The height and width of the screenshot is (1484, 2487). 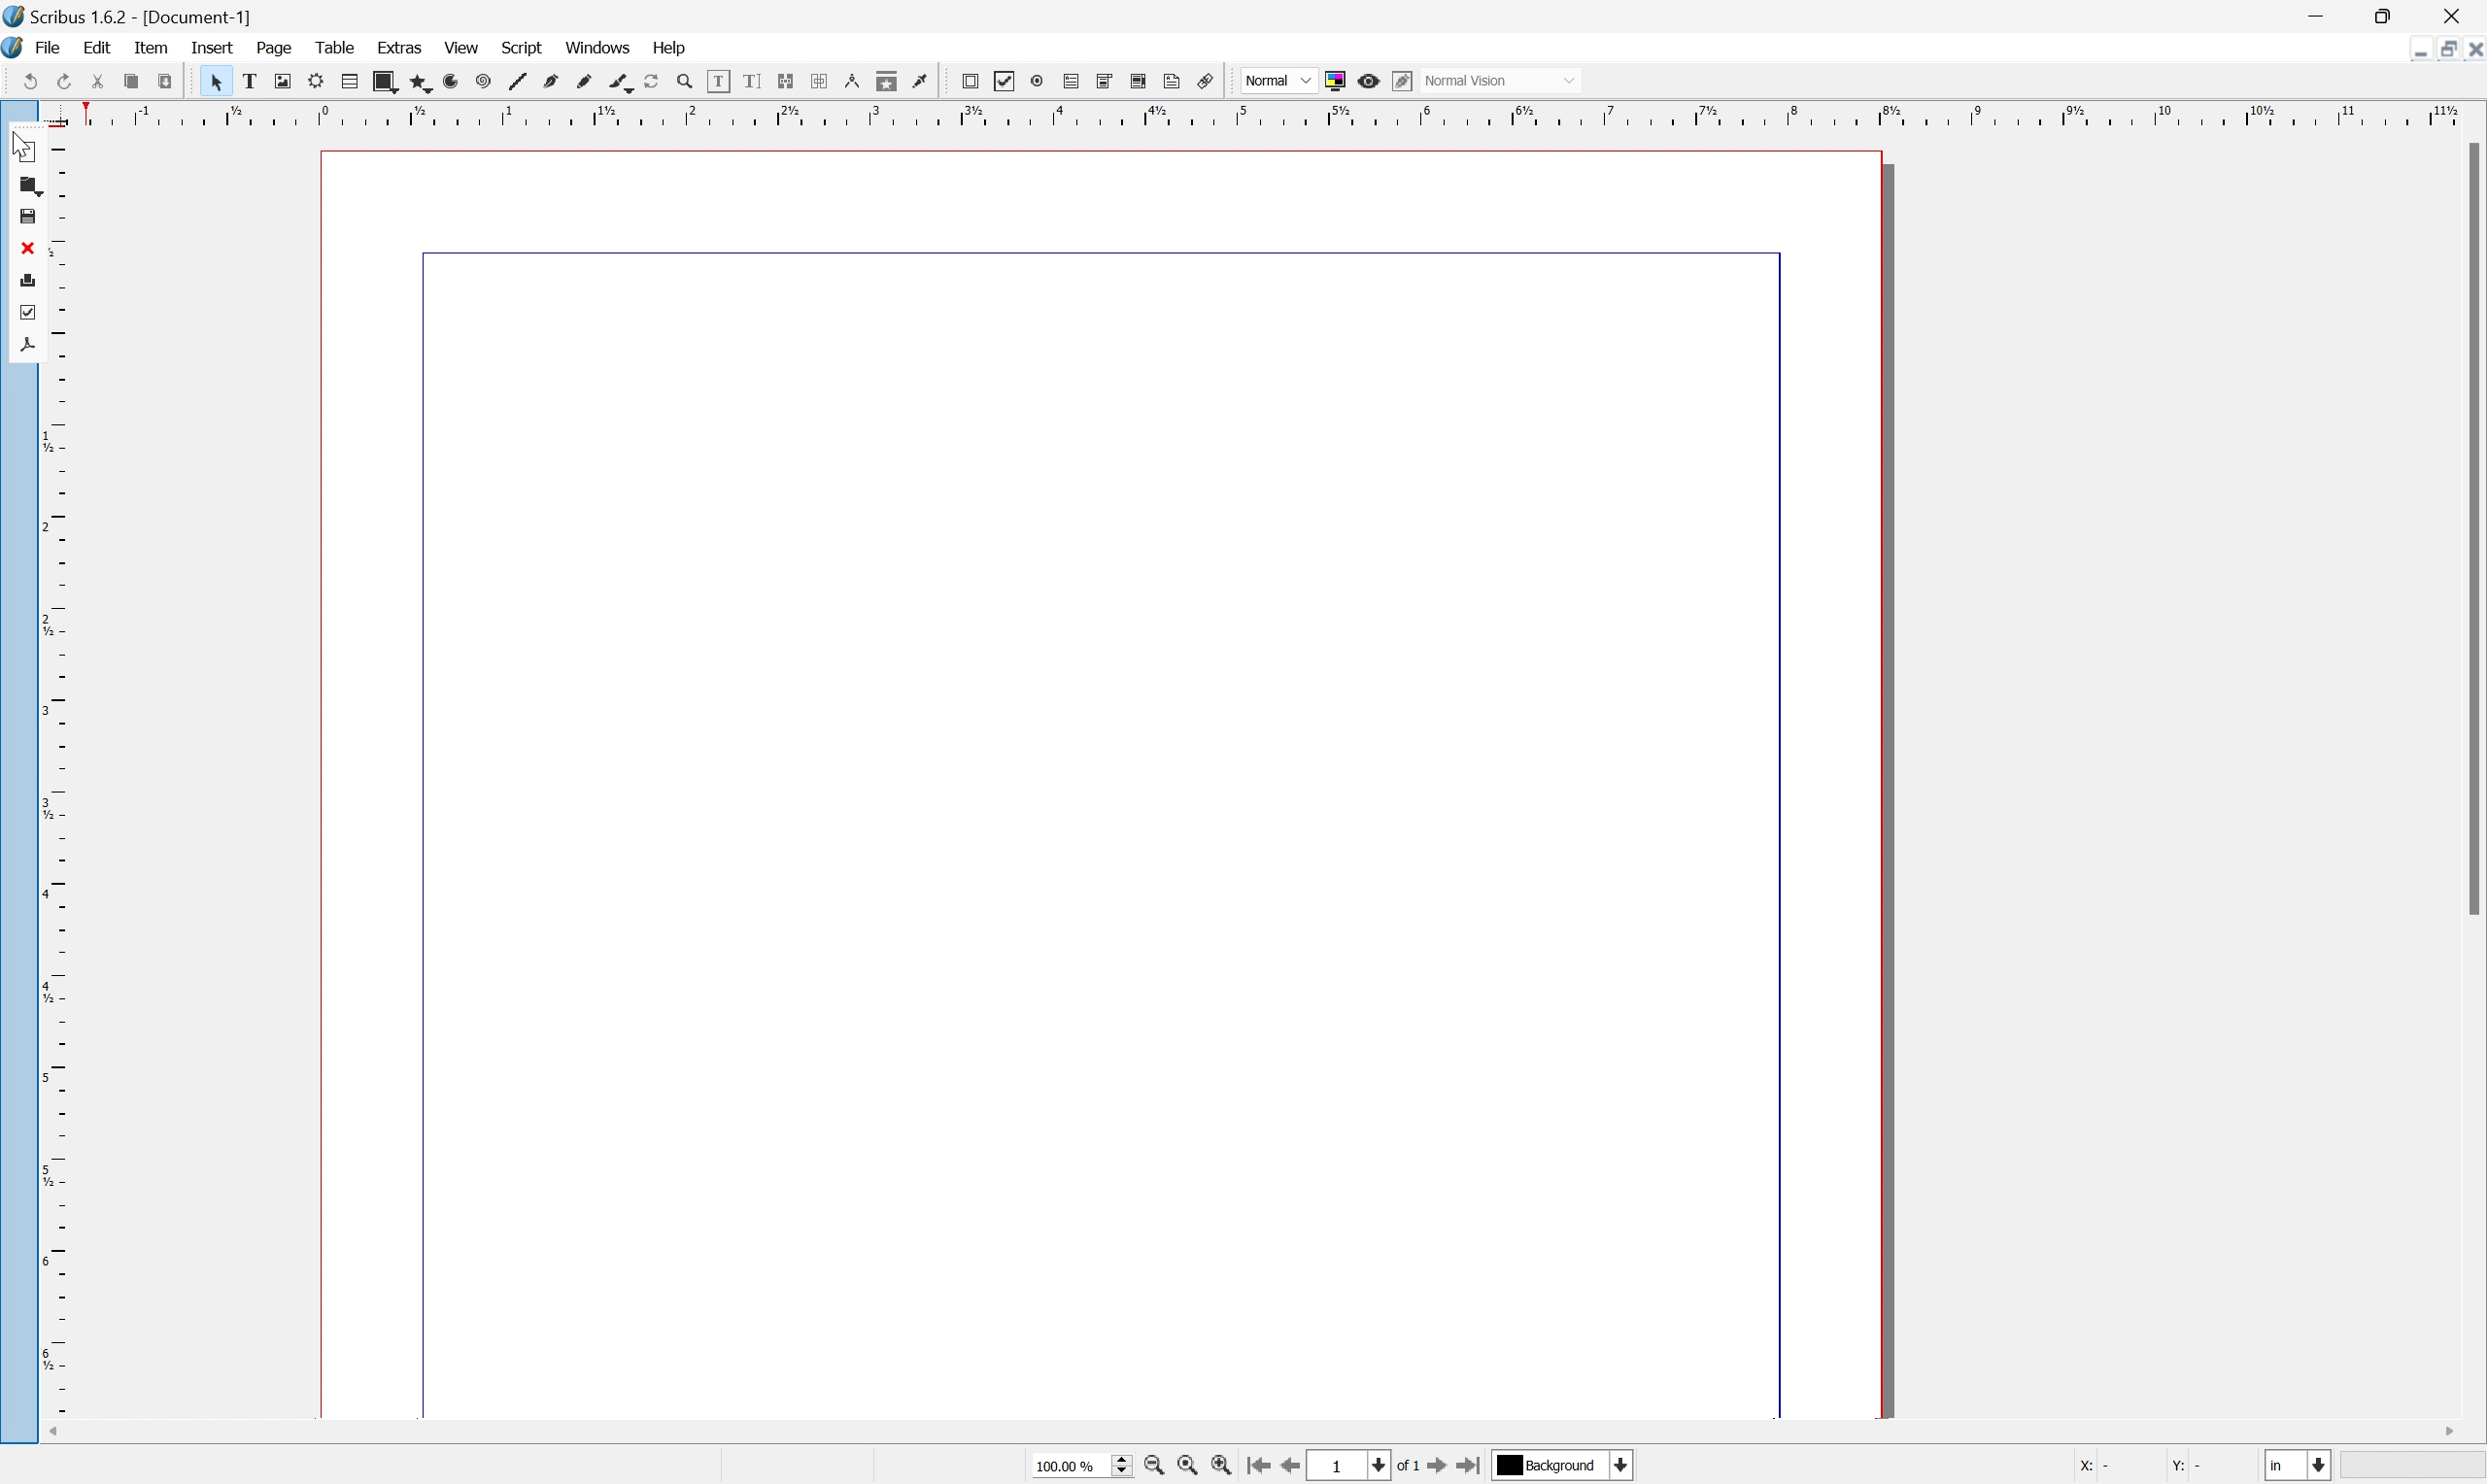 What do you see at coordinates (684, 80) in the screenshot?
I see `arc` at bounding box center [684, 80].